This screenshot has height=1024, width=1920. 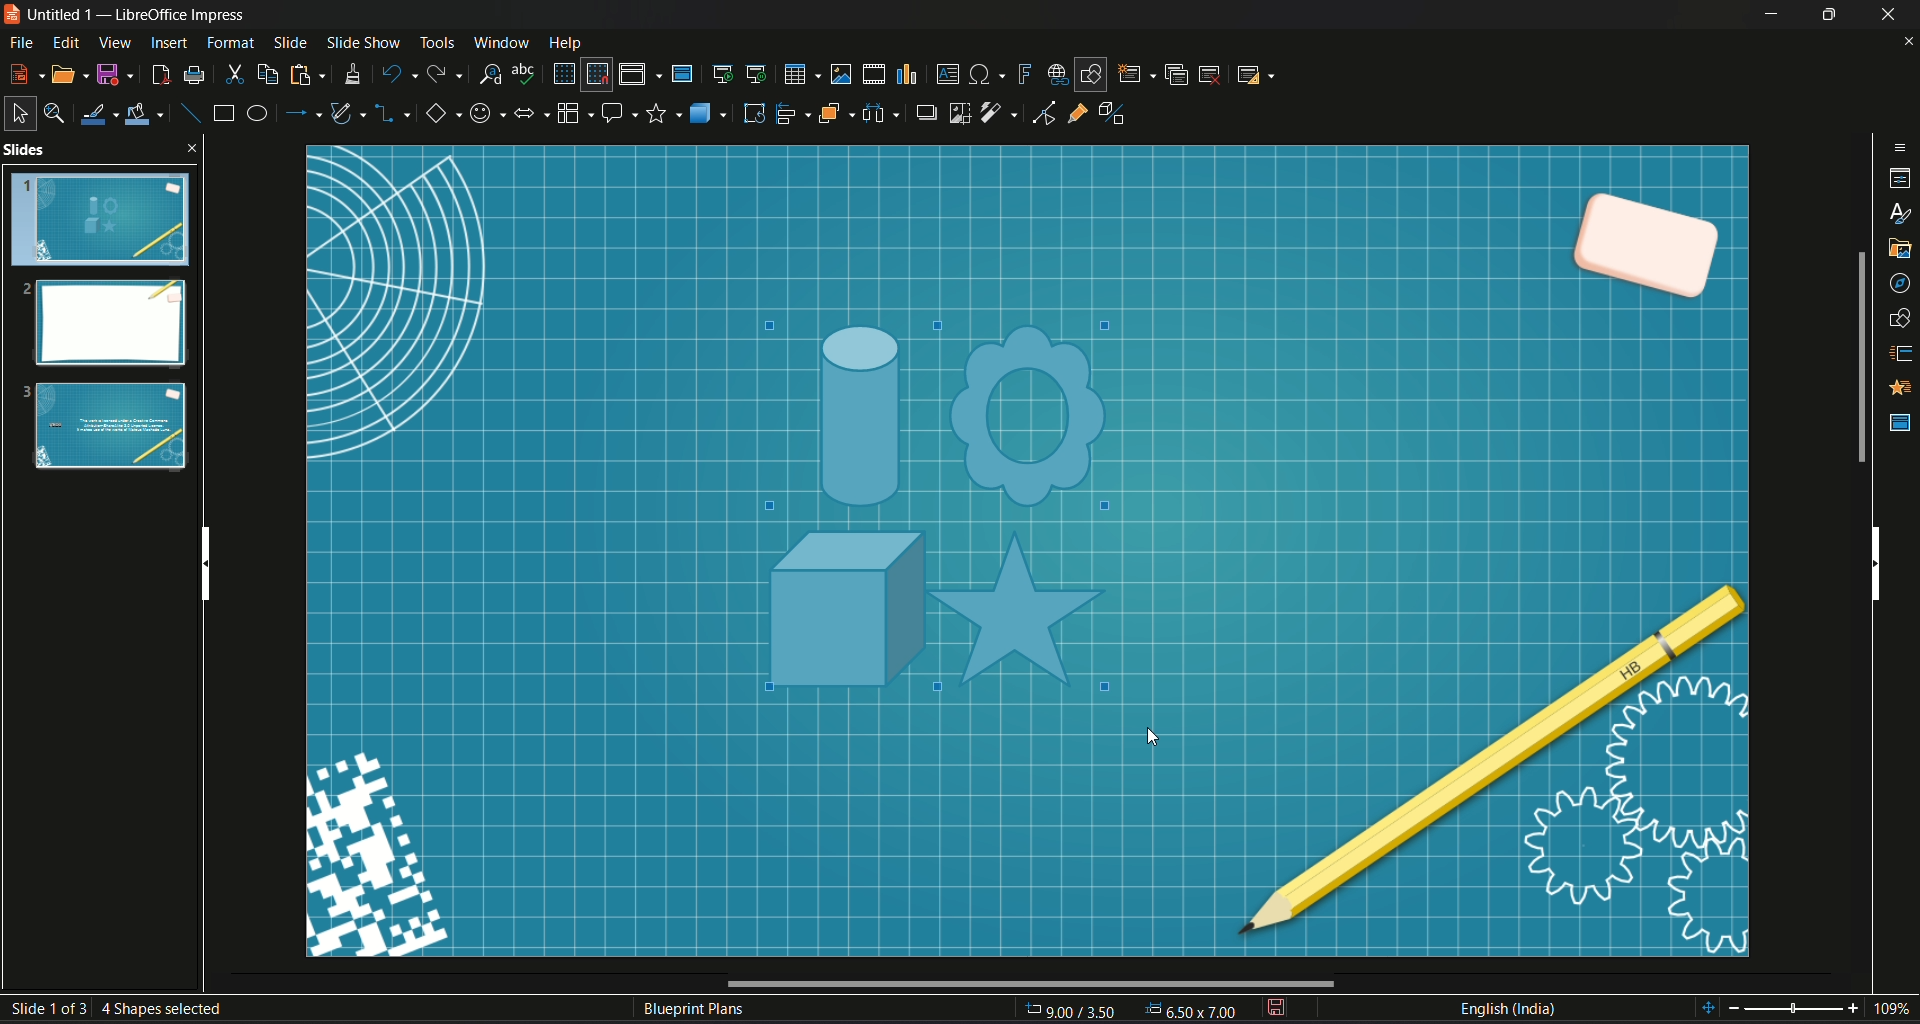 What do you see at coordinates (362, 40) in the screenshot?
I see `Slide show` at bounding box center [362, 40].